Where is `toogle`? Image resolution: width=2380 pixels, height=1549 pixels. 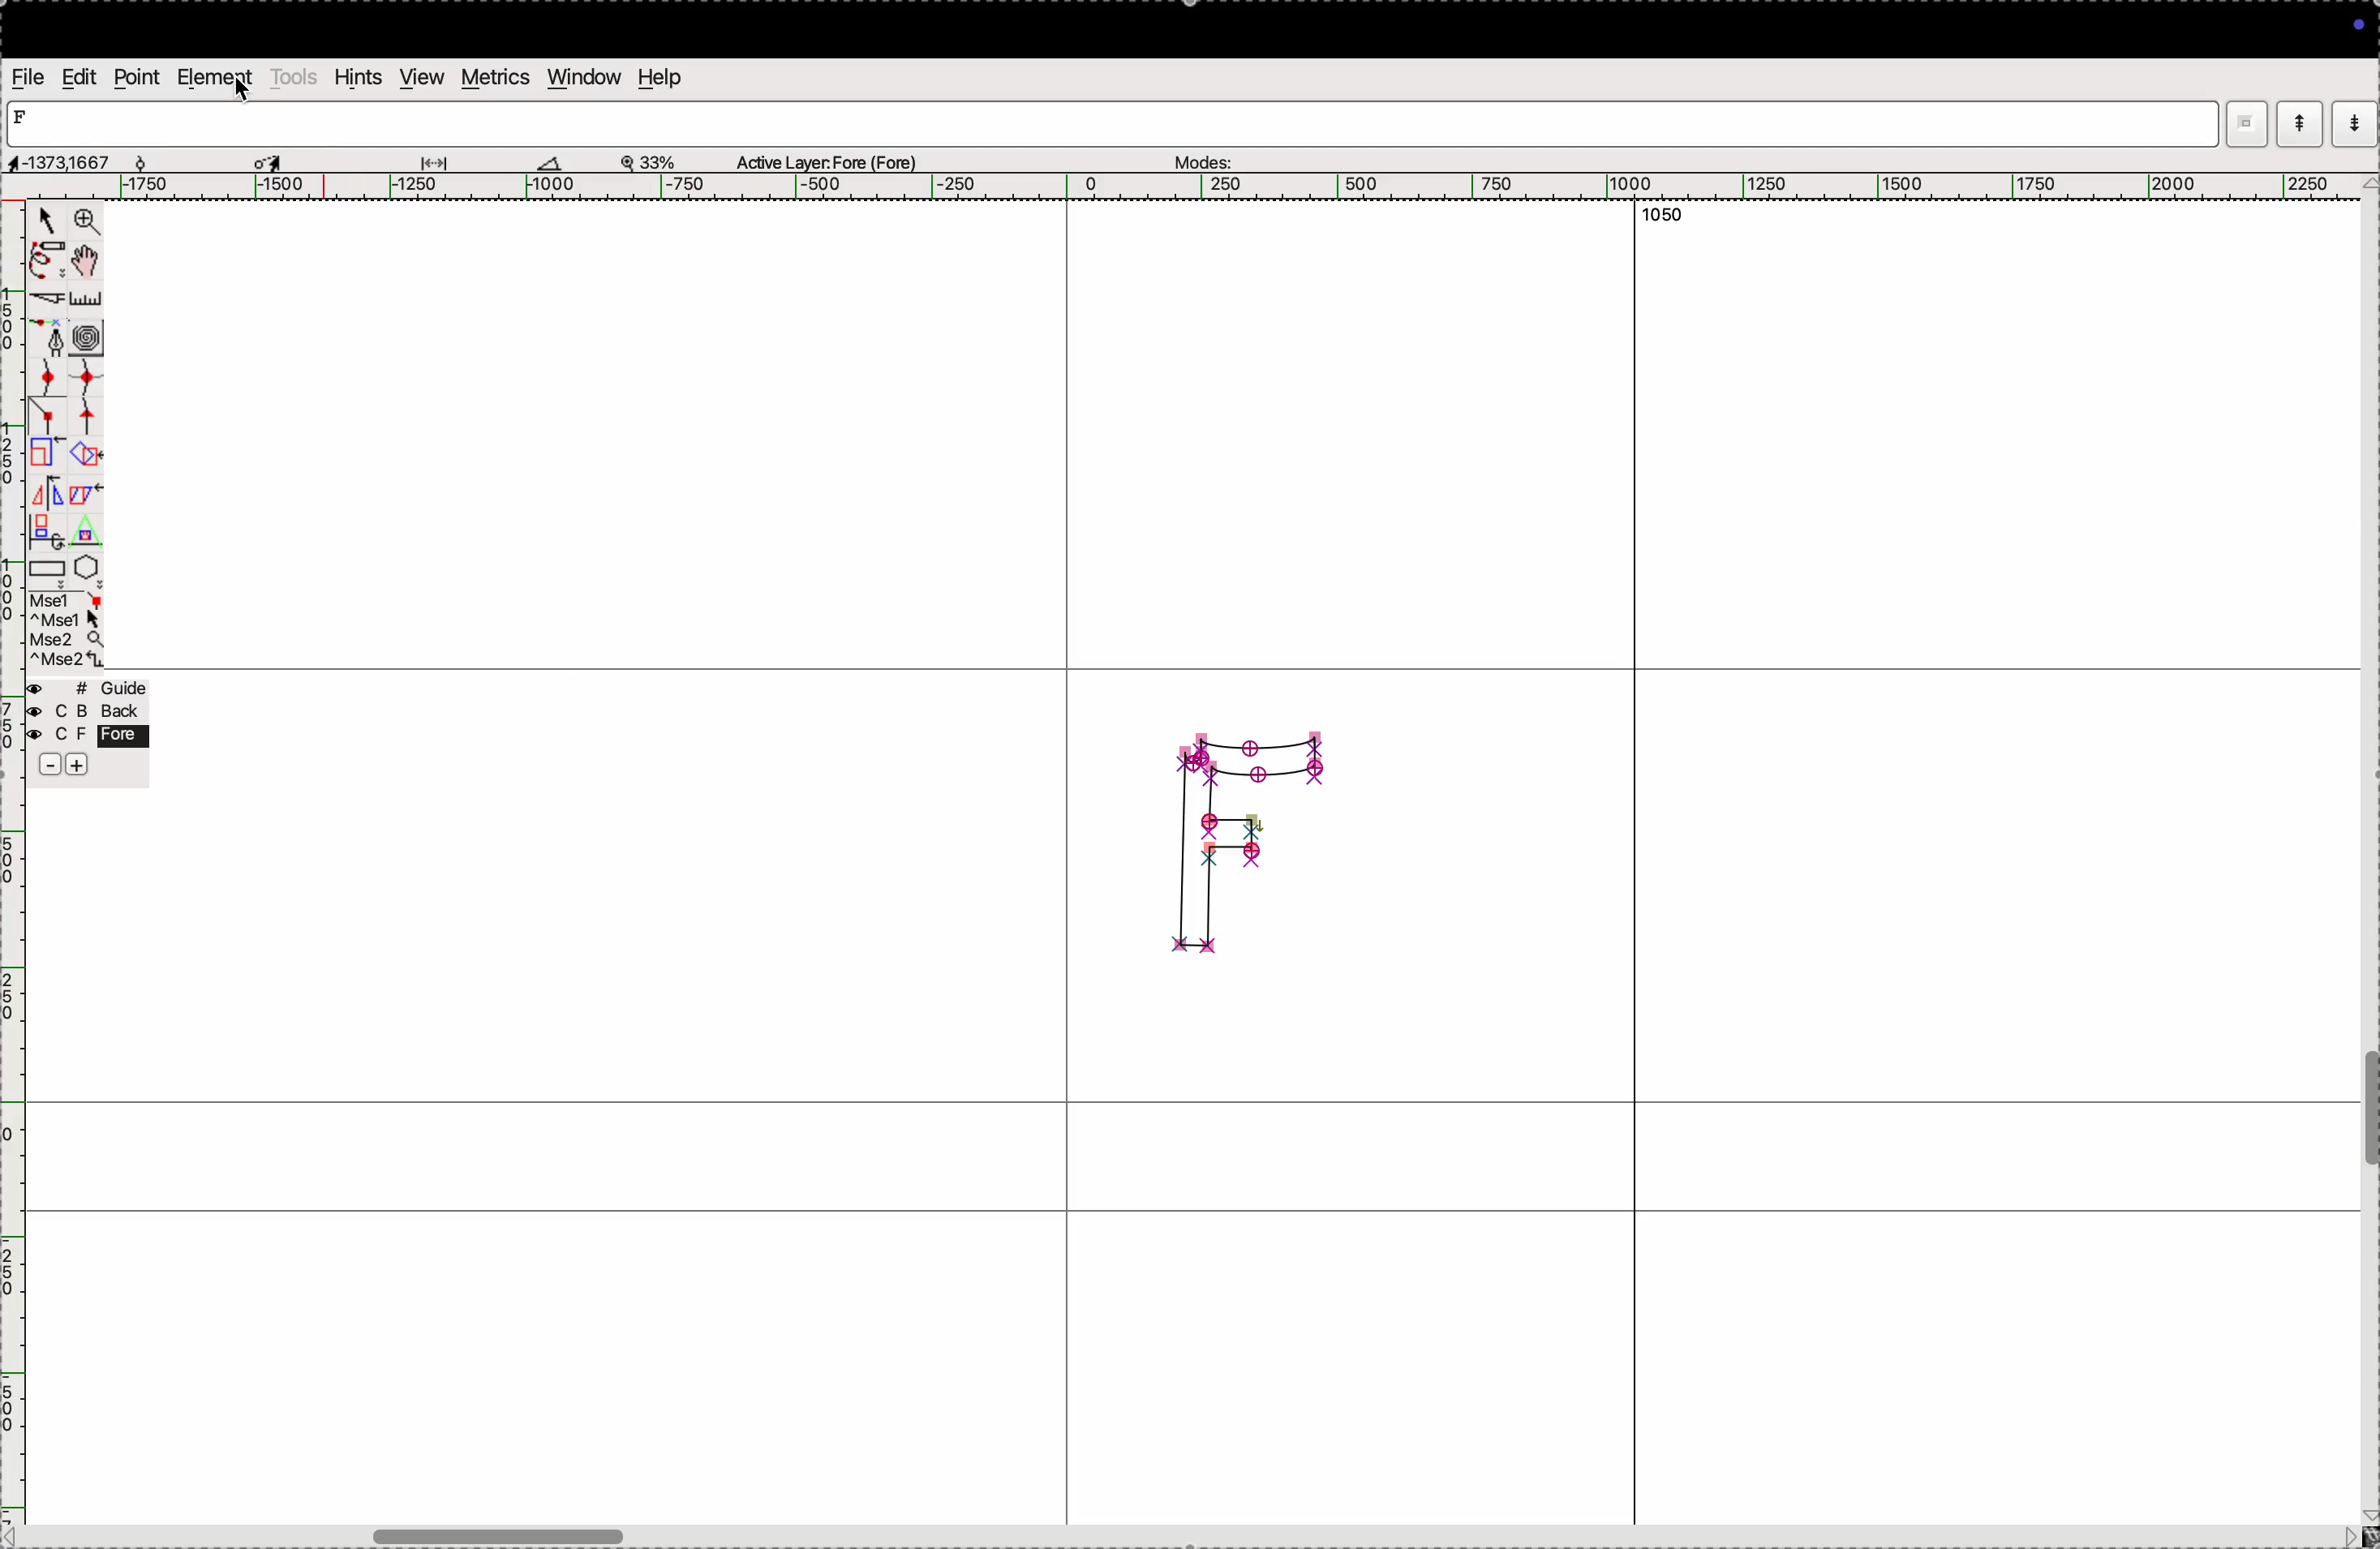 toogle is located at coordinates (2369, 1115).